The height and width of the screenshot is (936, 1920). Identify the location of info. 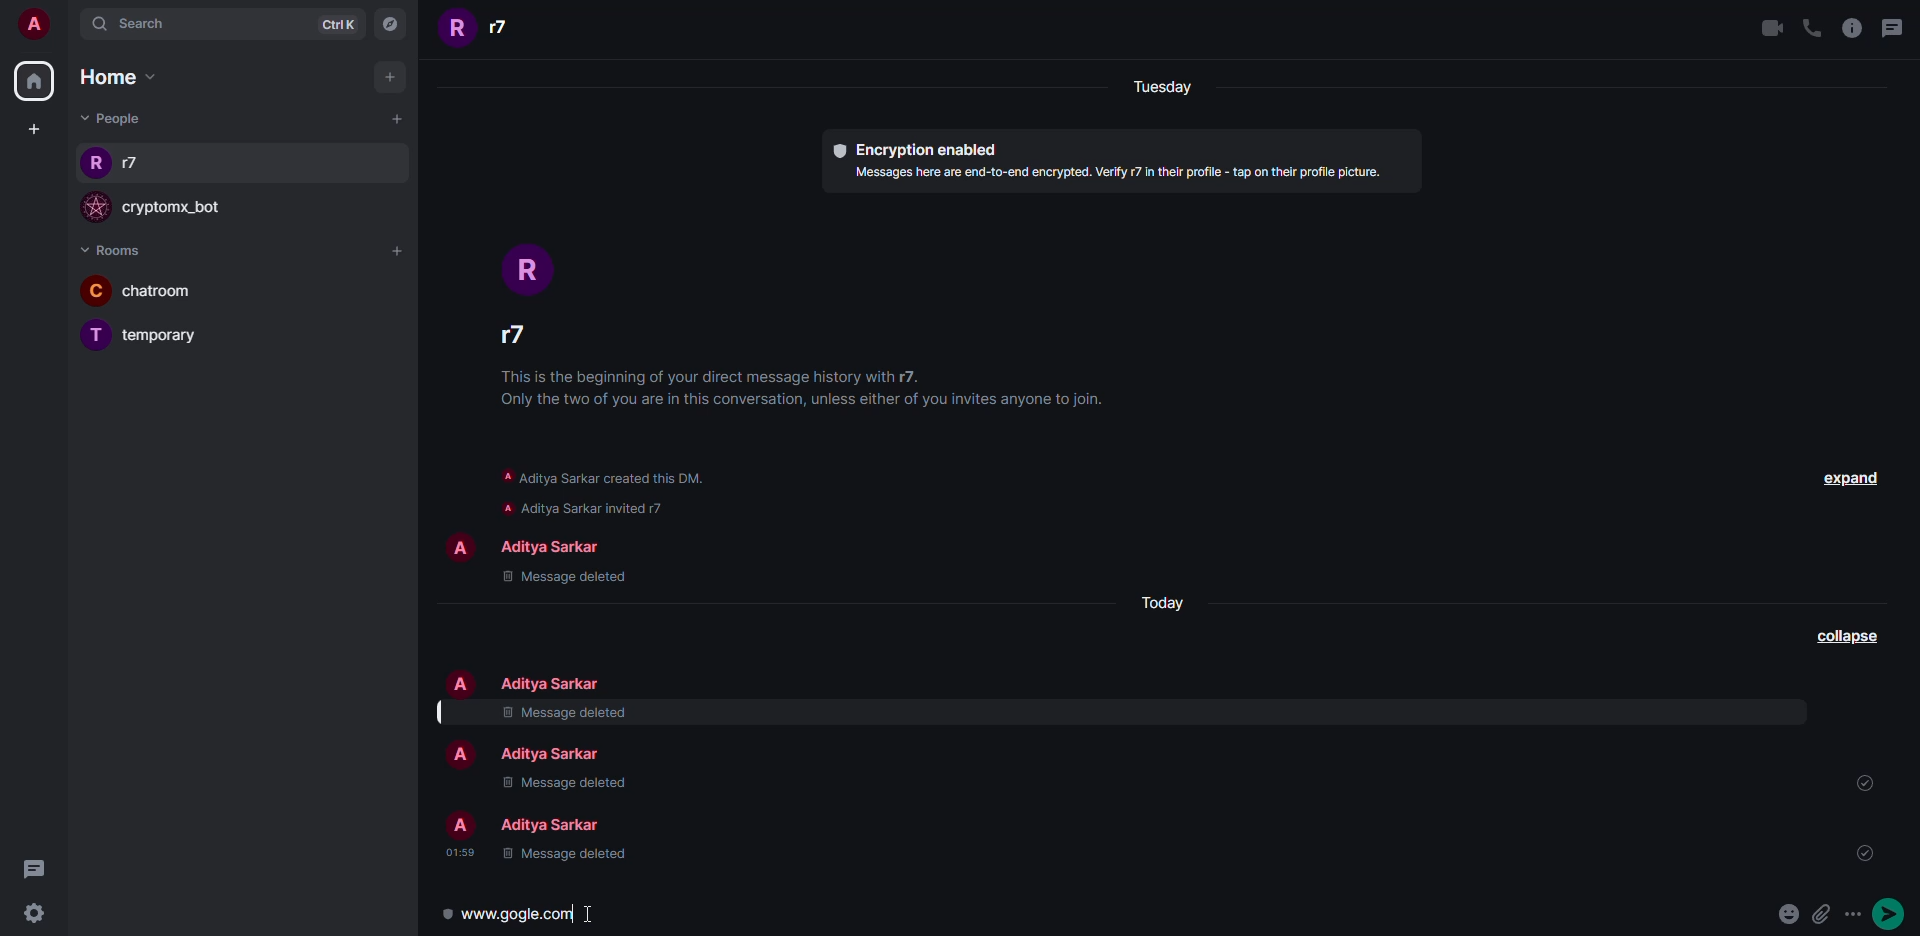
(1852, 28).